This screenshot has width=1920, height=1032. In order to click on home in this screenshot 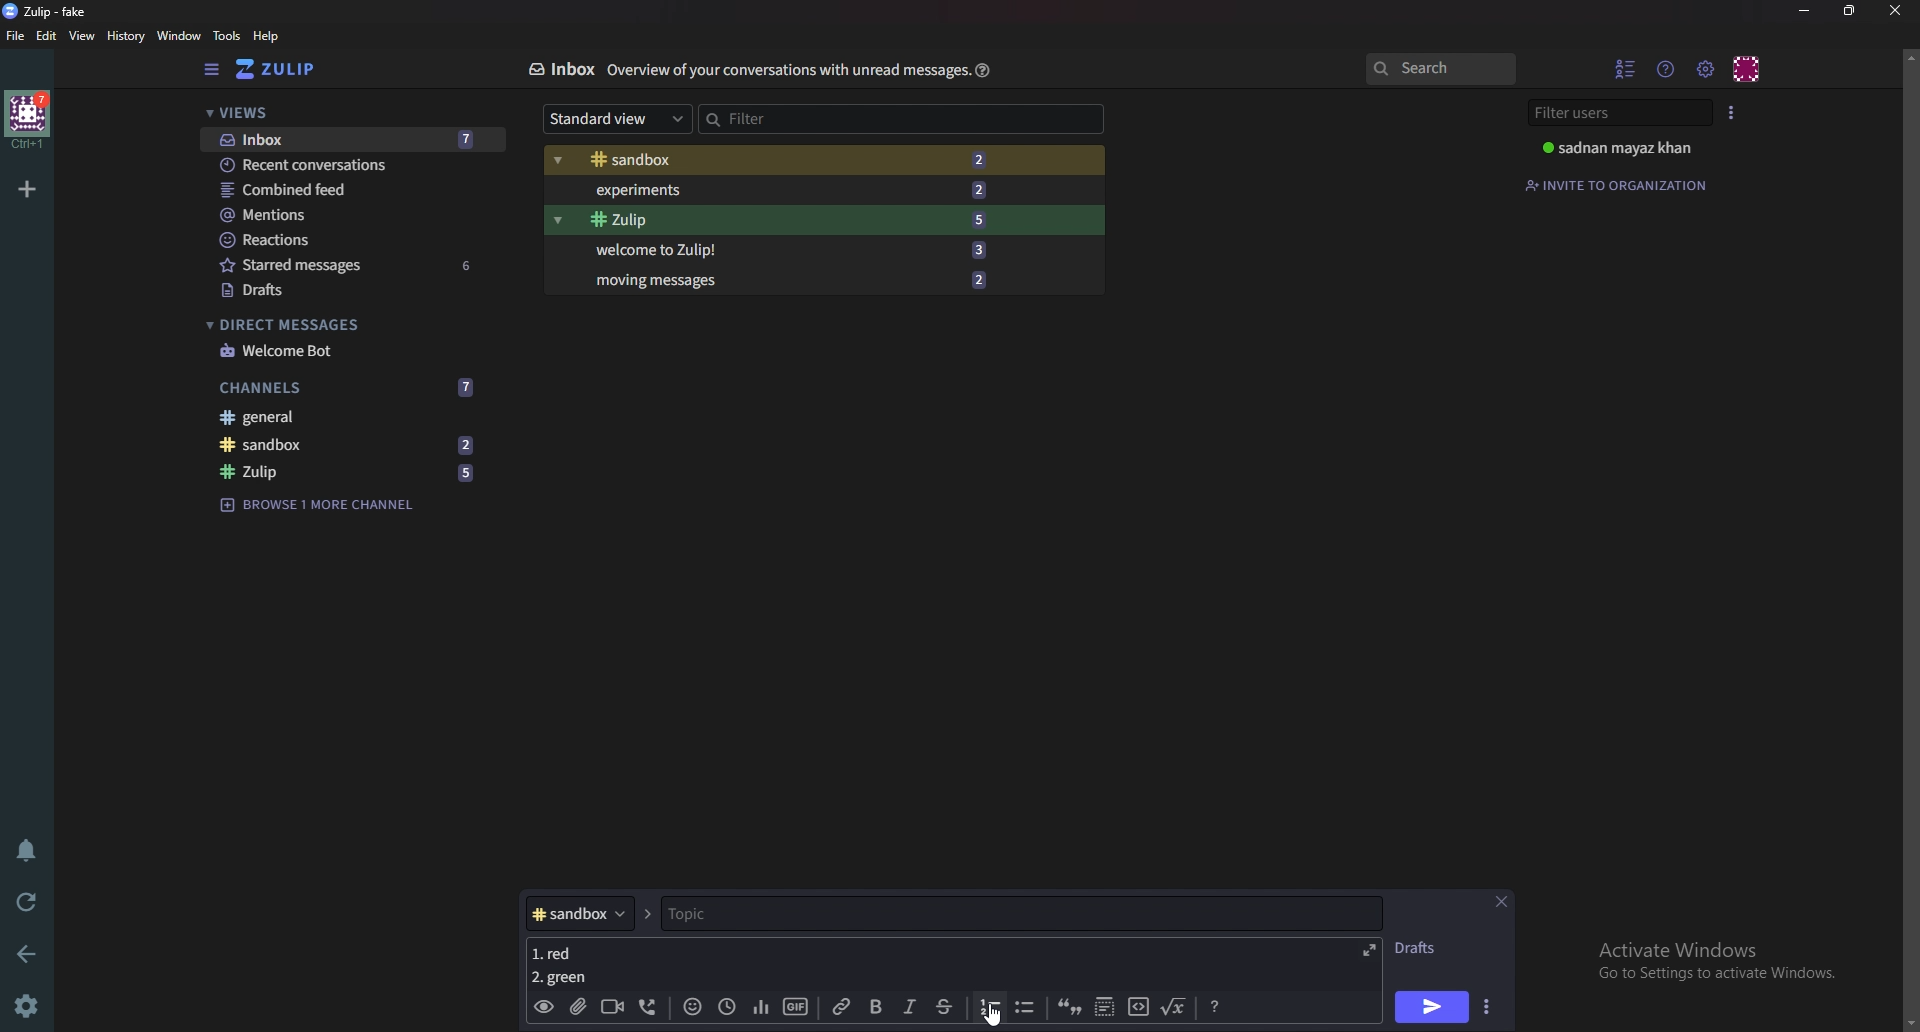, I will do `click(26, 120)`.